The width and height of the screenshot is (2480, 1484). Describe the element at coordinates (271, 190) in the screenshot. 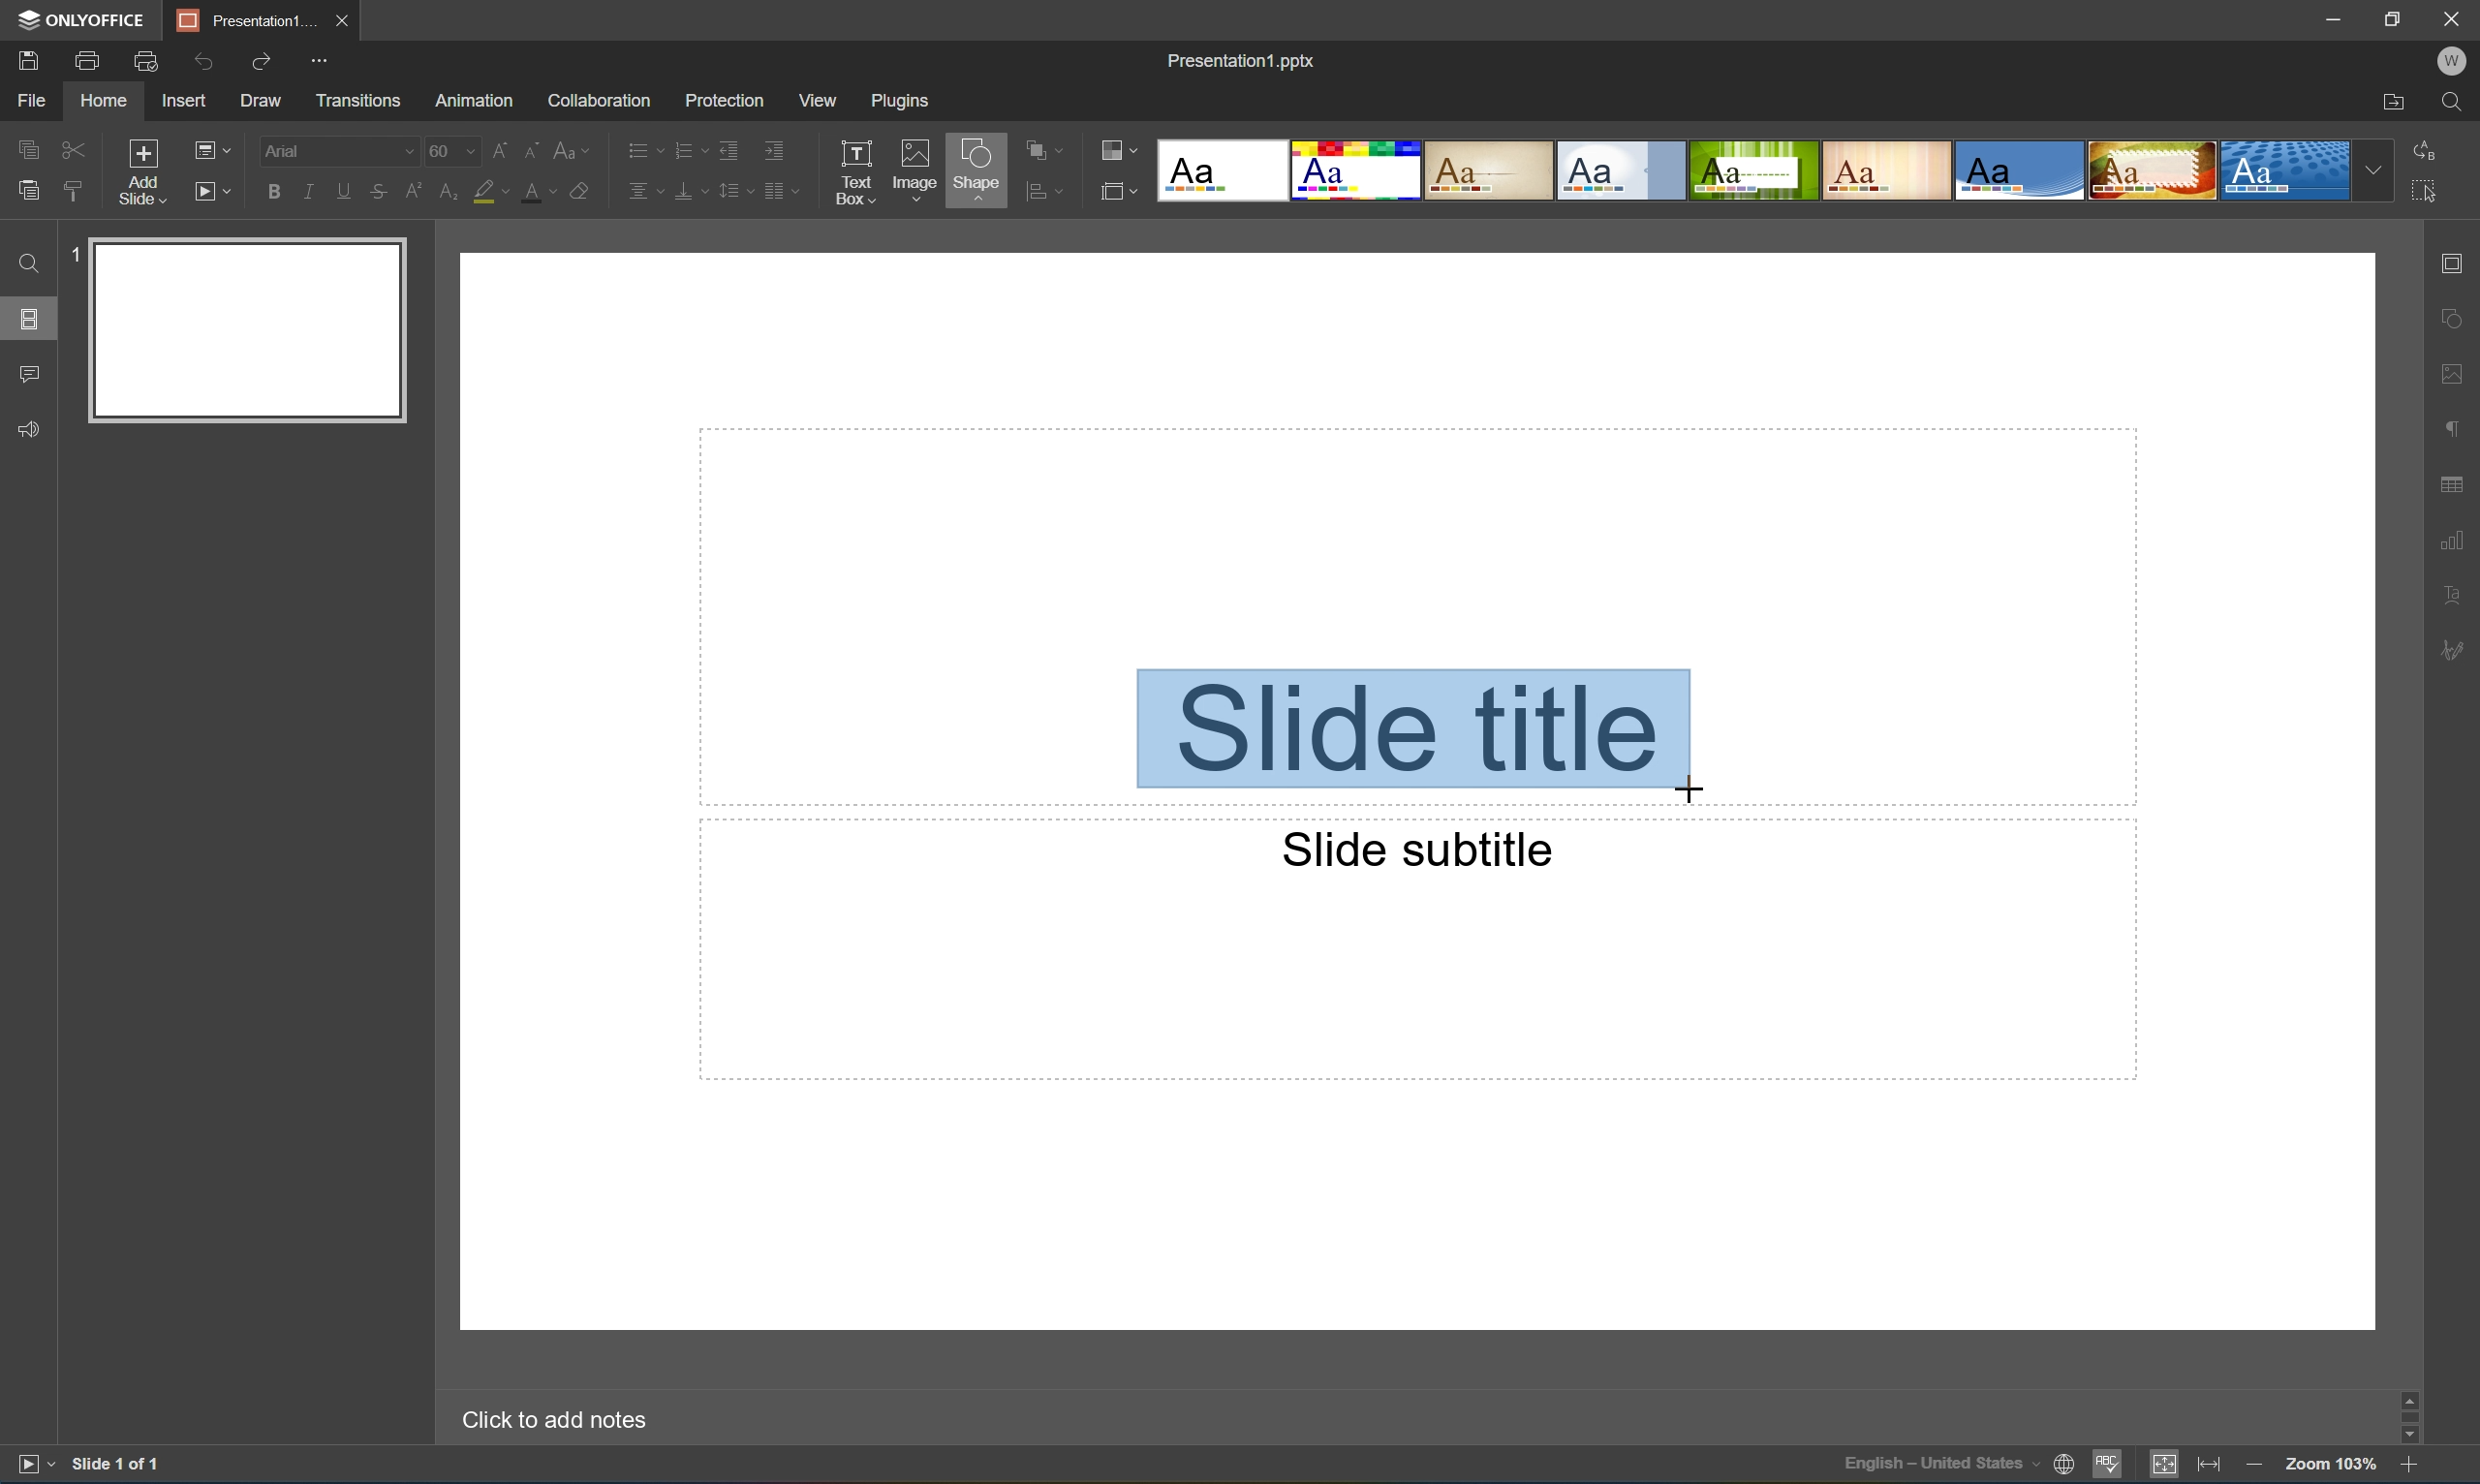

I see `Bold` at that location.